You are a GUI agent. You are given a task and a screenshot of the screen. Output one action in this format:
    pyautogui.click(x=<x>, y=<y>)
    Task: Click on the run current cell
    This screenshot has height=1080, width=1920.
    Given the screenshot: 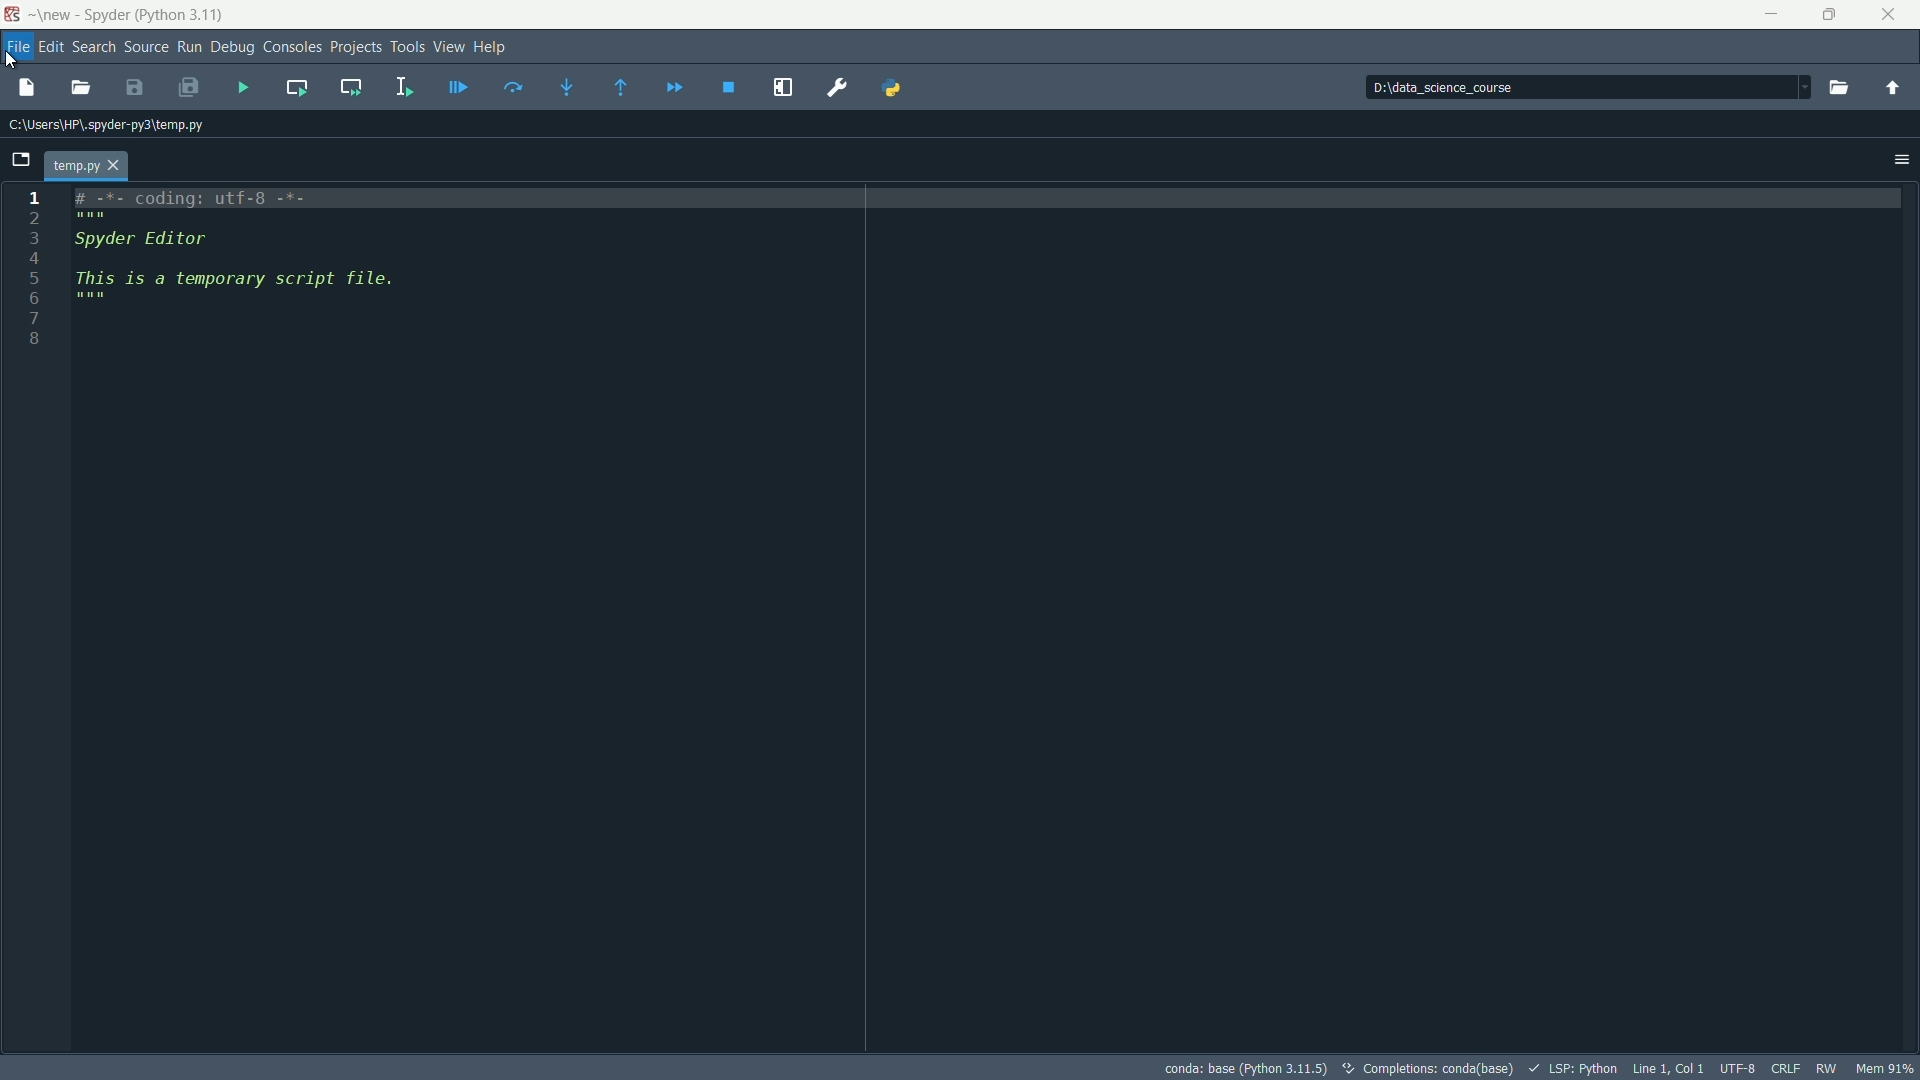 What is the action you would take?
    pyautogui.click(x=302, y=88)
    